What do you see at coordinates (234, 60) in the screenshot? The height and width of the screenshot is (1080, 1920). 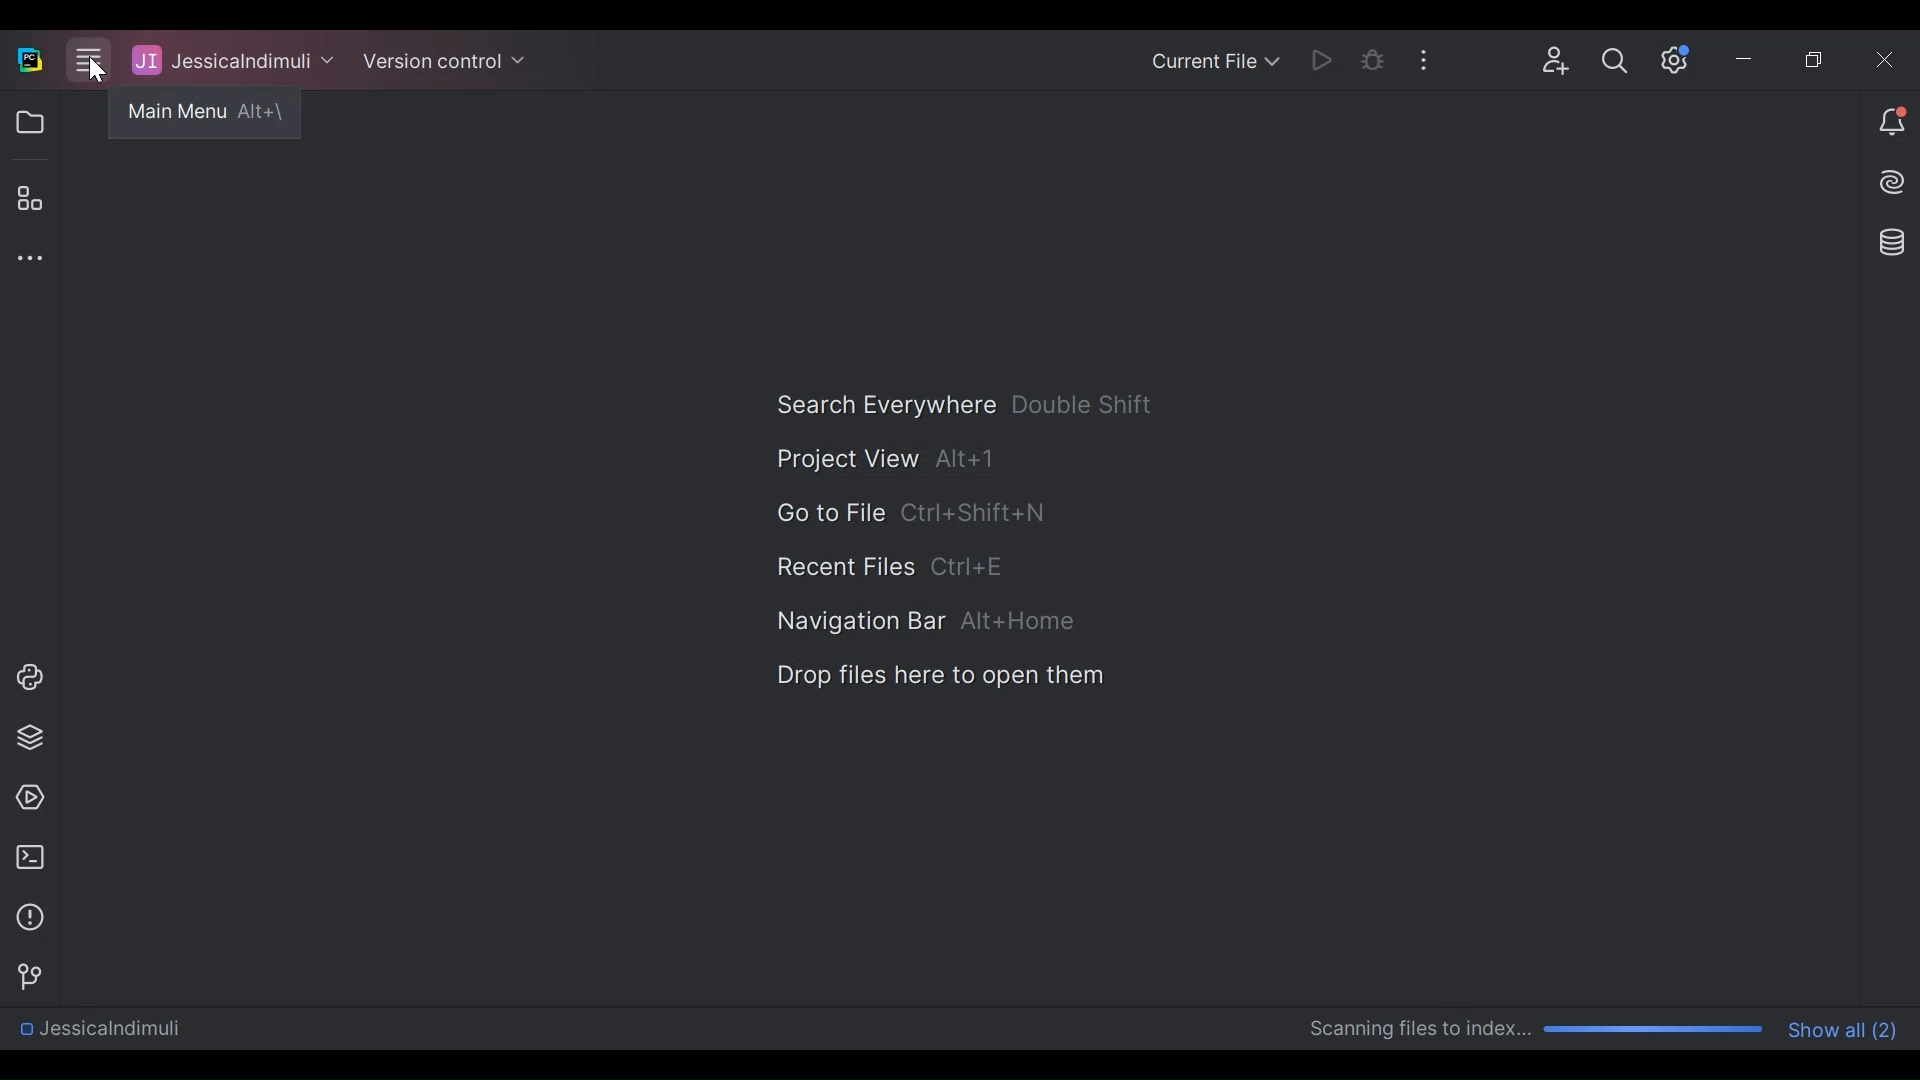 I see `Project Name` at bounding box center [234, 60].